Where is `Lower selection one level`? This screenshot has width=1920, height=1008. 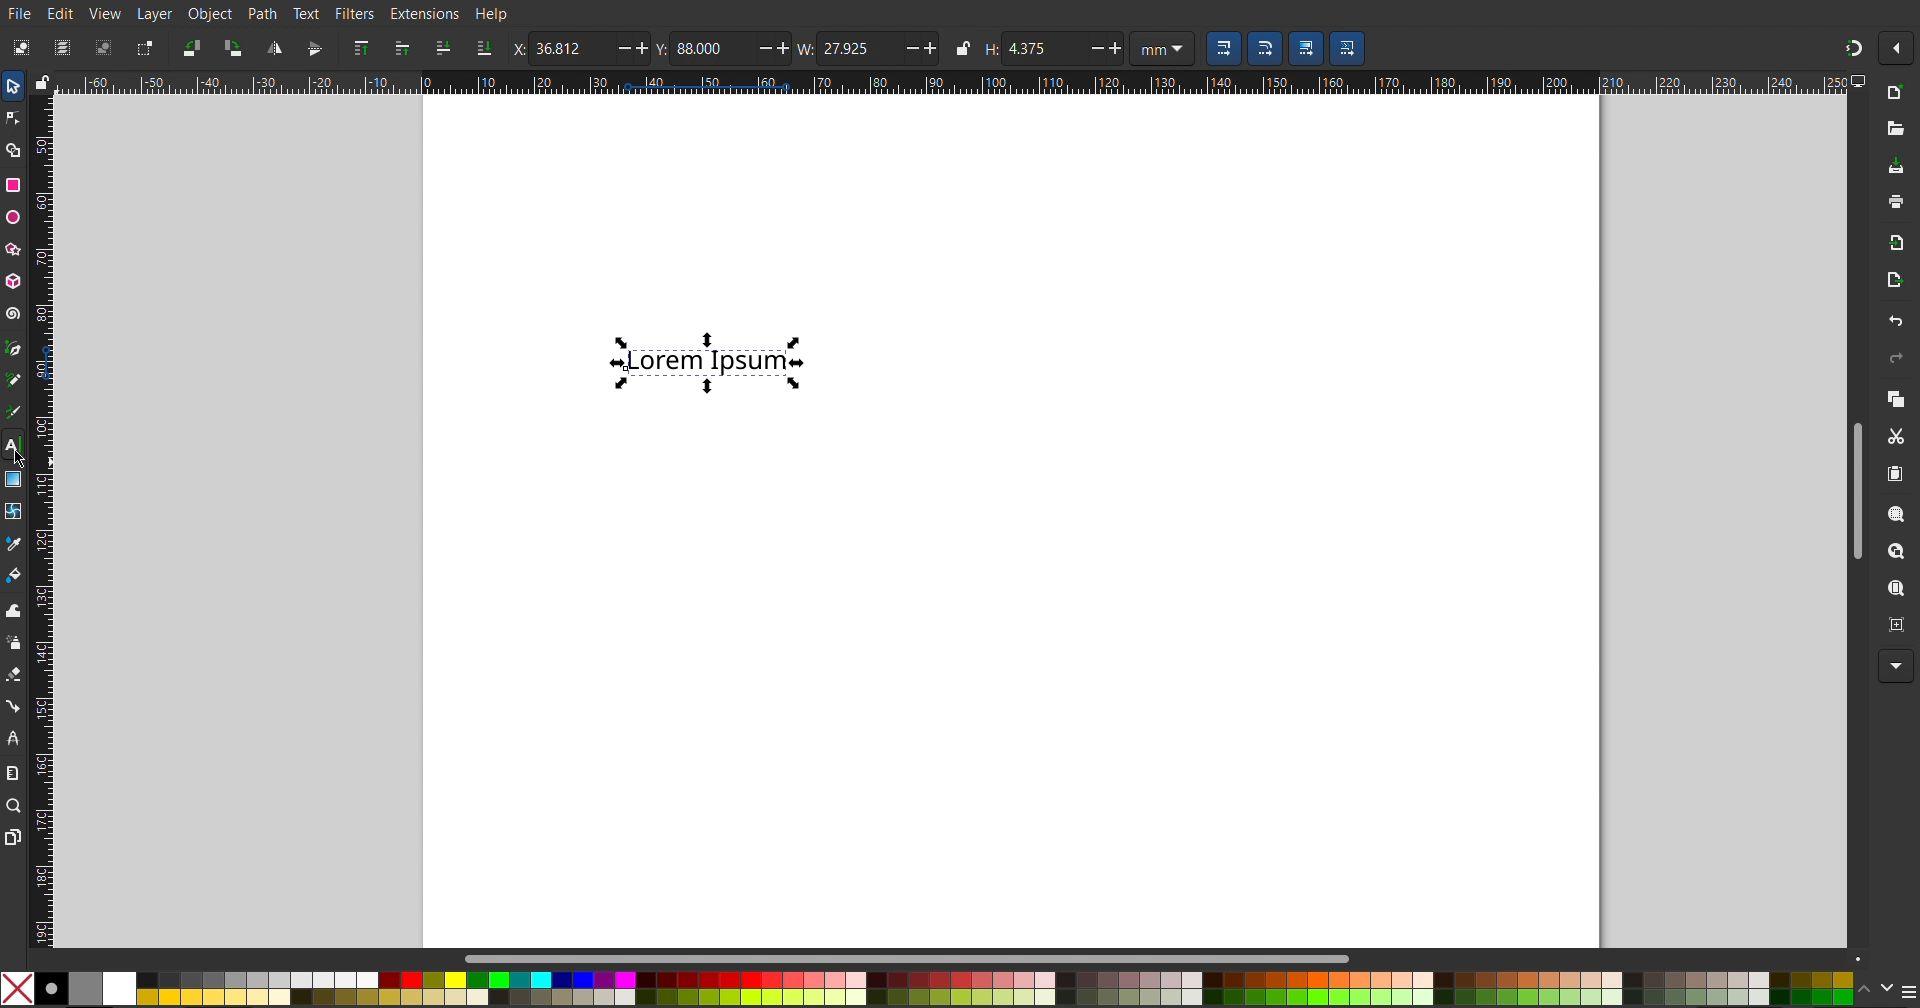 Lower selection one level is located at coordinates (441, 50).